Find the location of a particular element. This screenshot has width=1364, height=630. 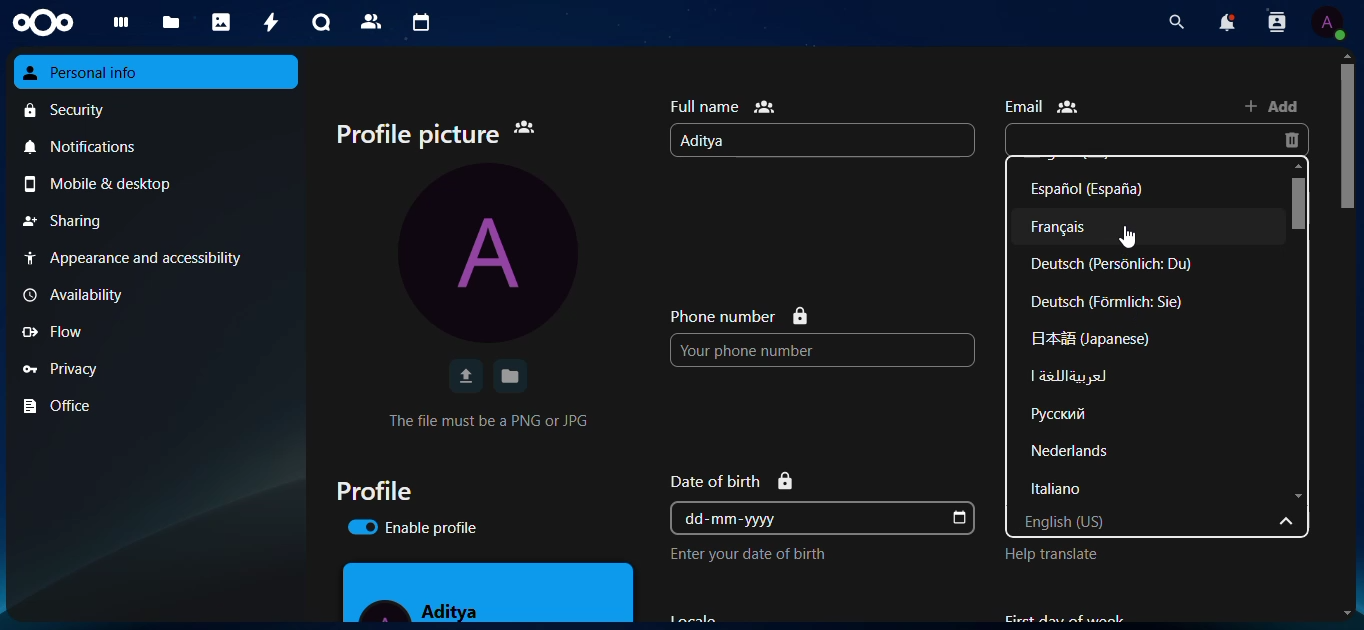

office is located at coordinates (66, 406).